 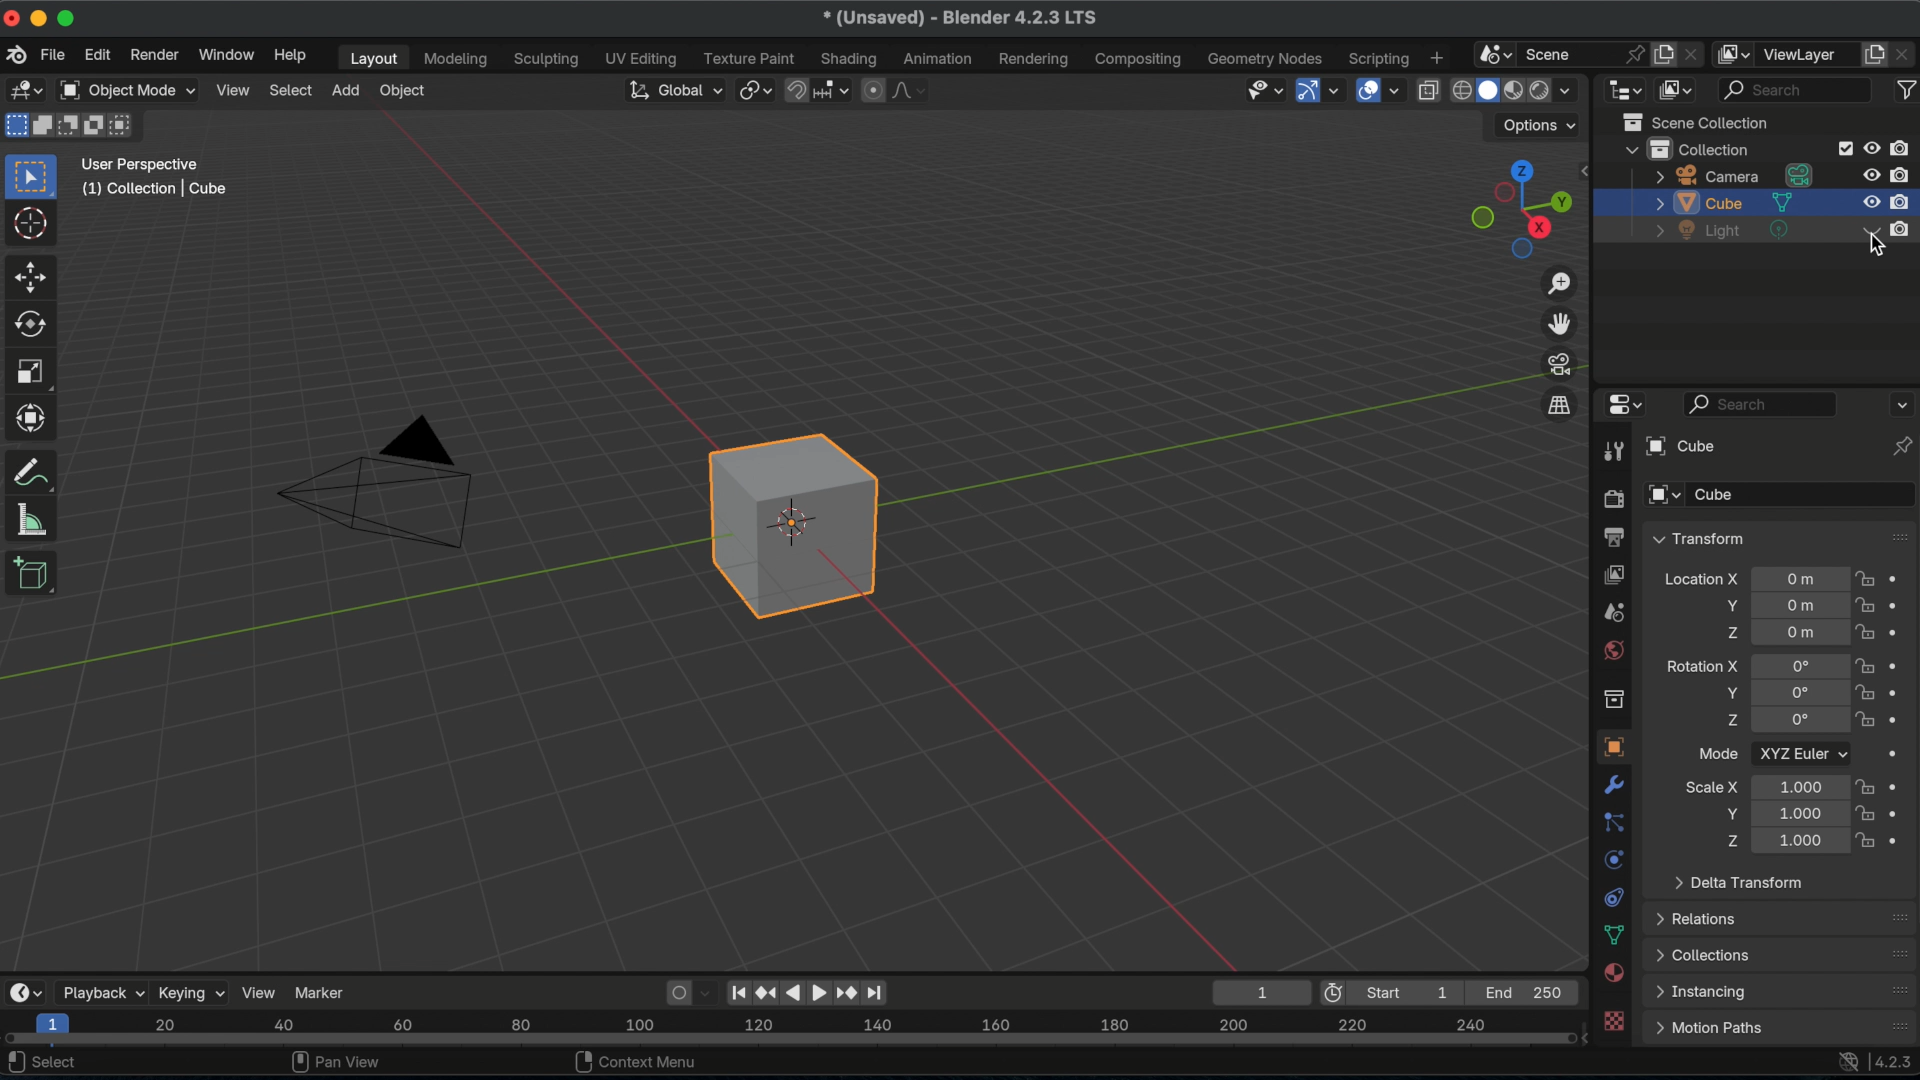 I want to click on lock location, so click(x=1867, y=663).